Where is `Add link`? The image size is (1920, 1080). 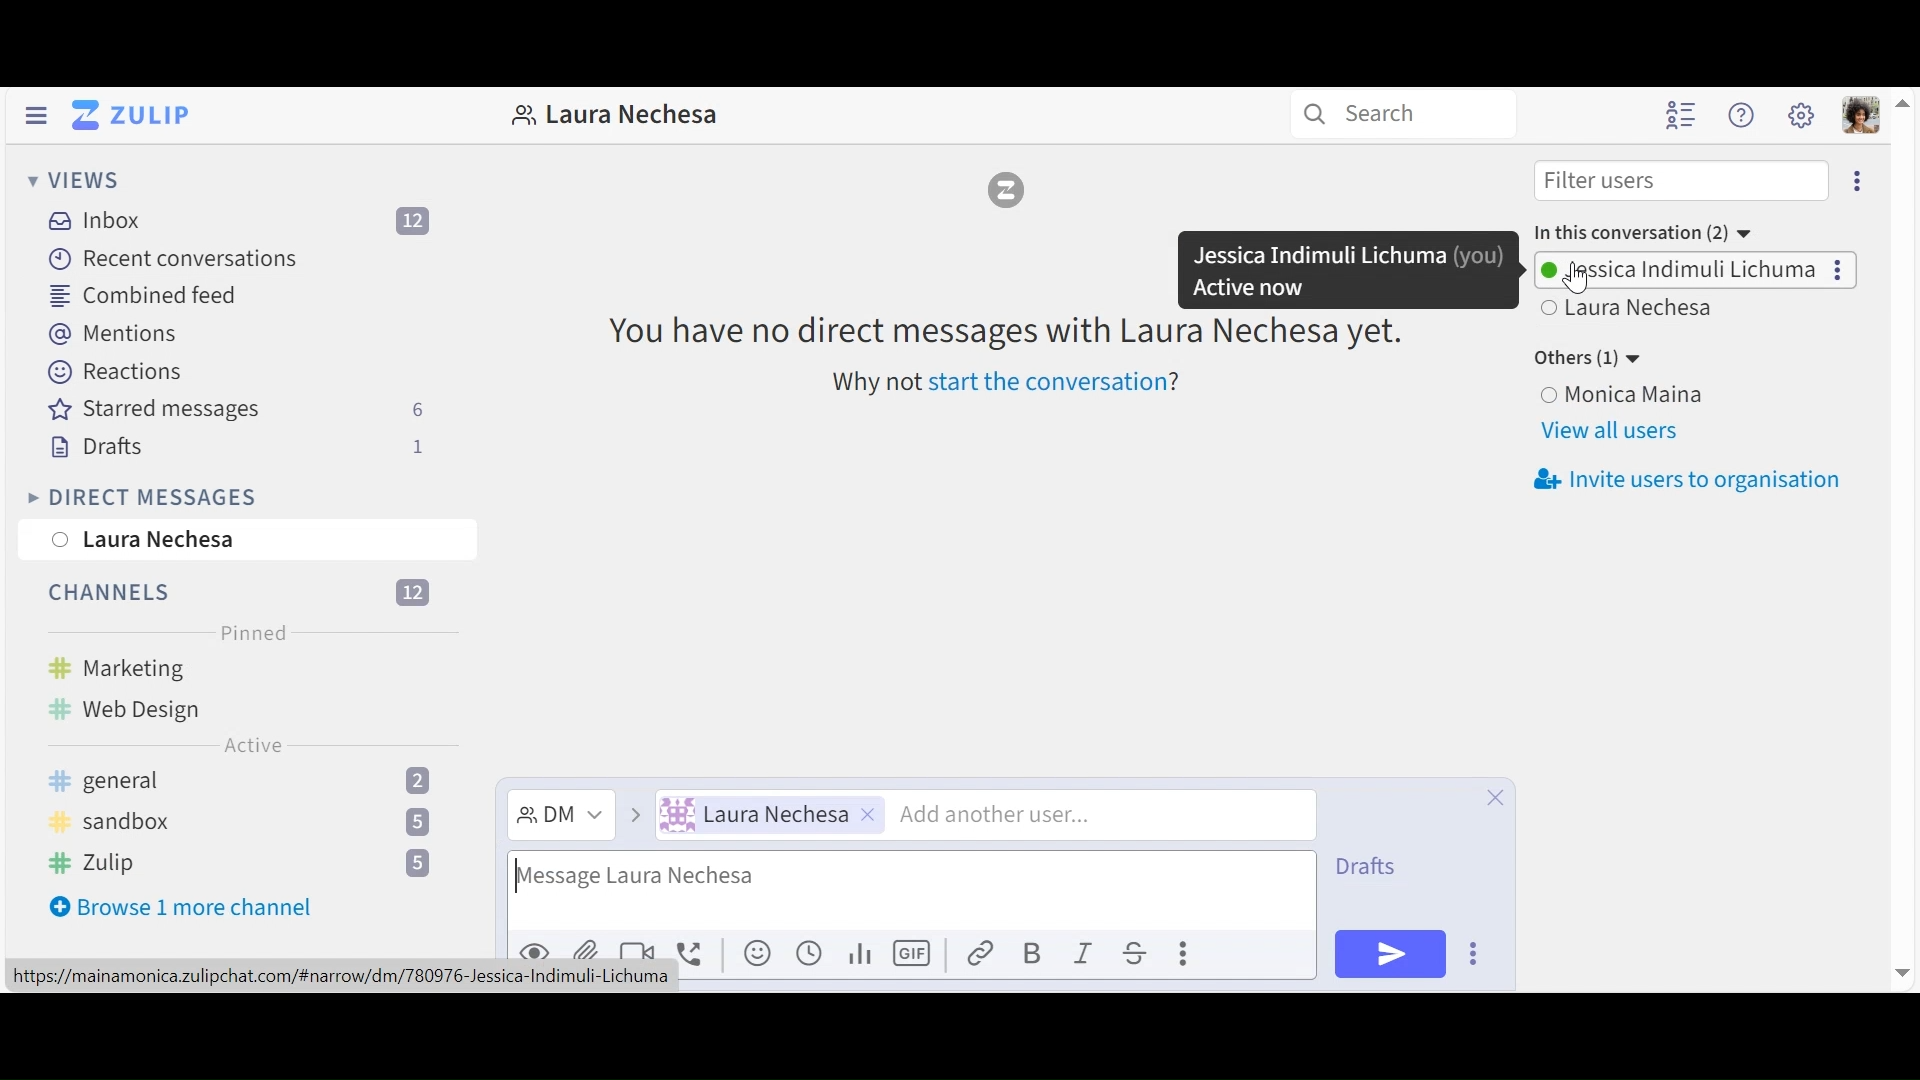
Add link is located at coordinates (983, 952).